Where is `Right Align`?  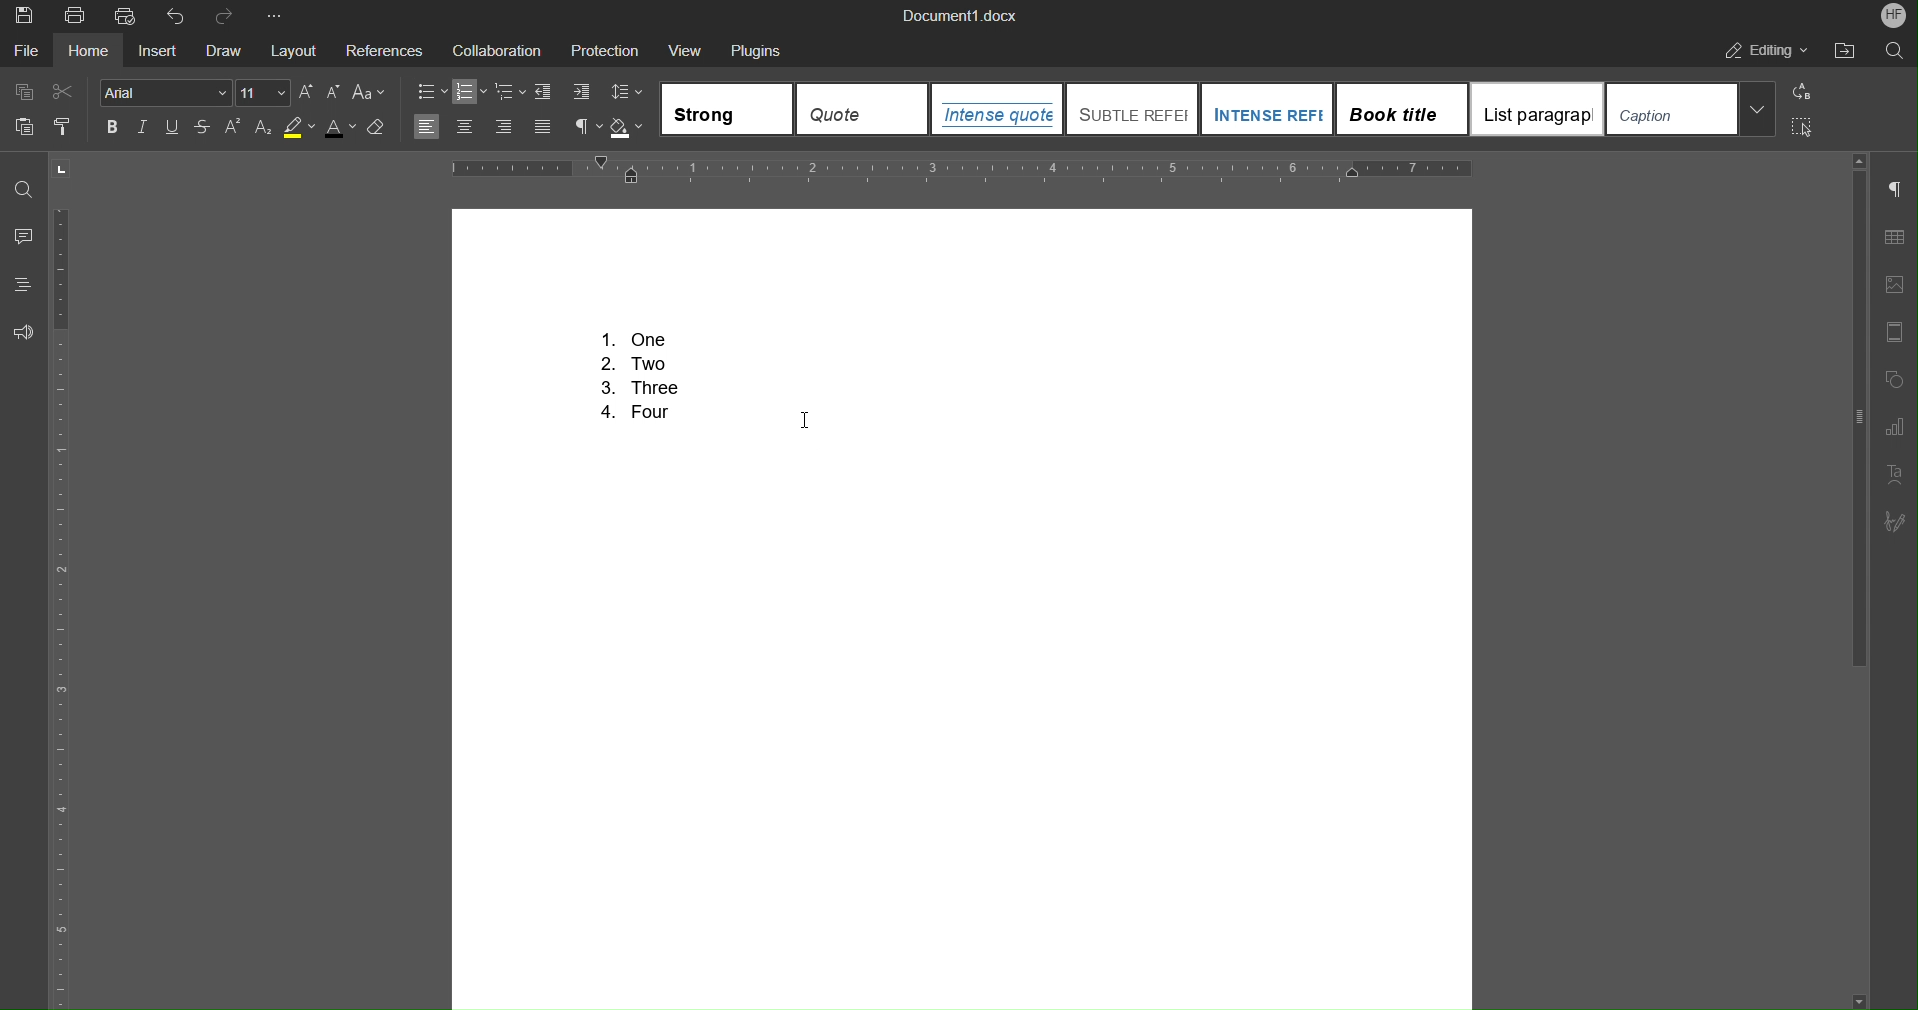
Right Align is located at coordinates (503, 128).